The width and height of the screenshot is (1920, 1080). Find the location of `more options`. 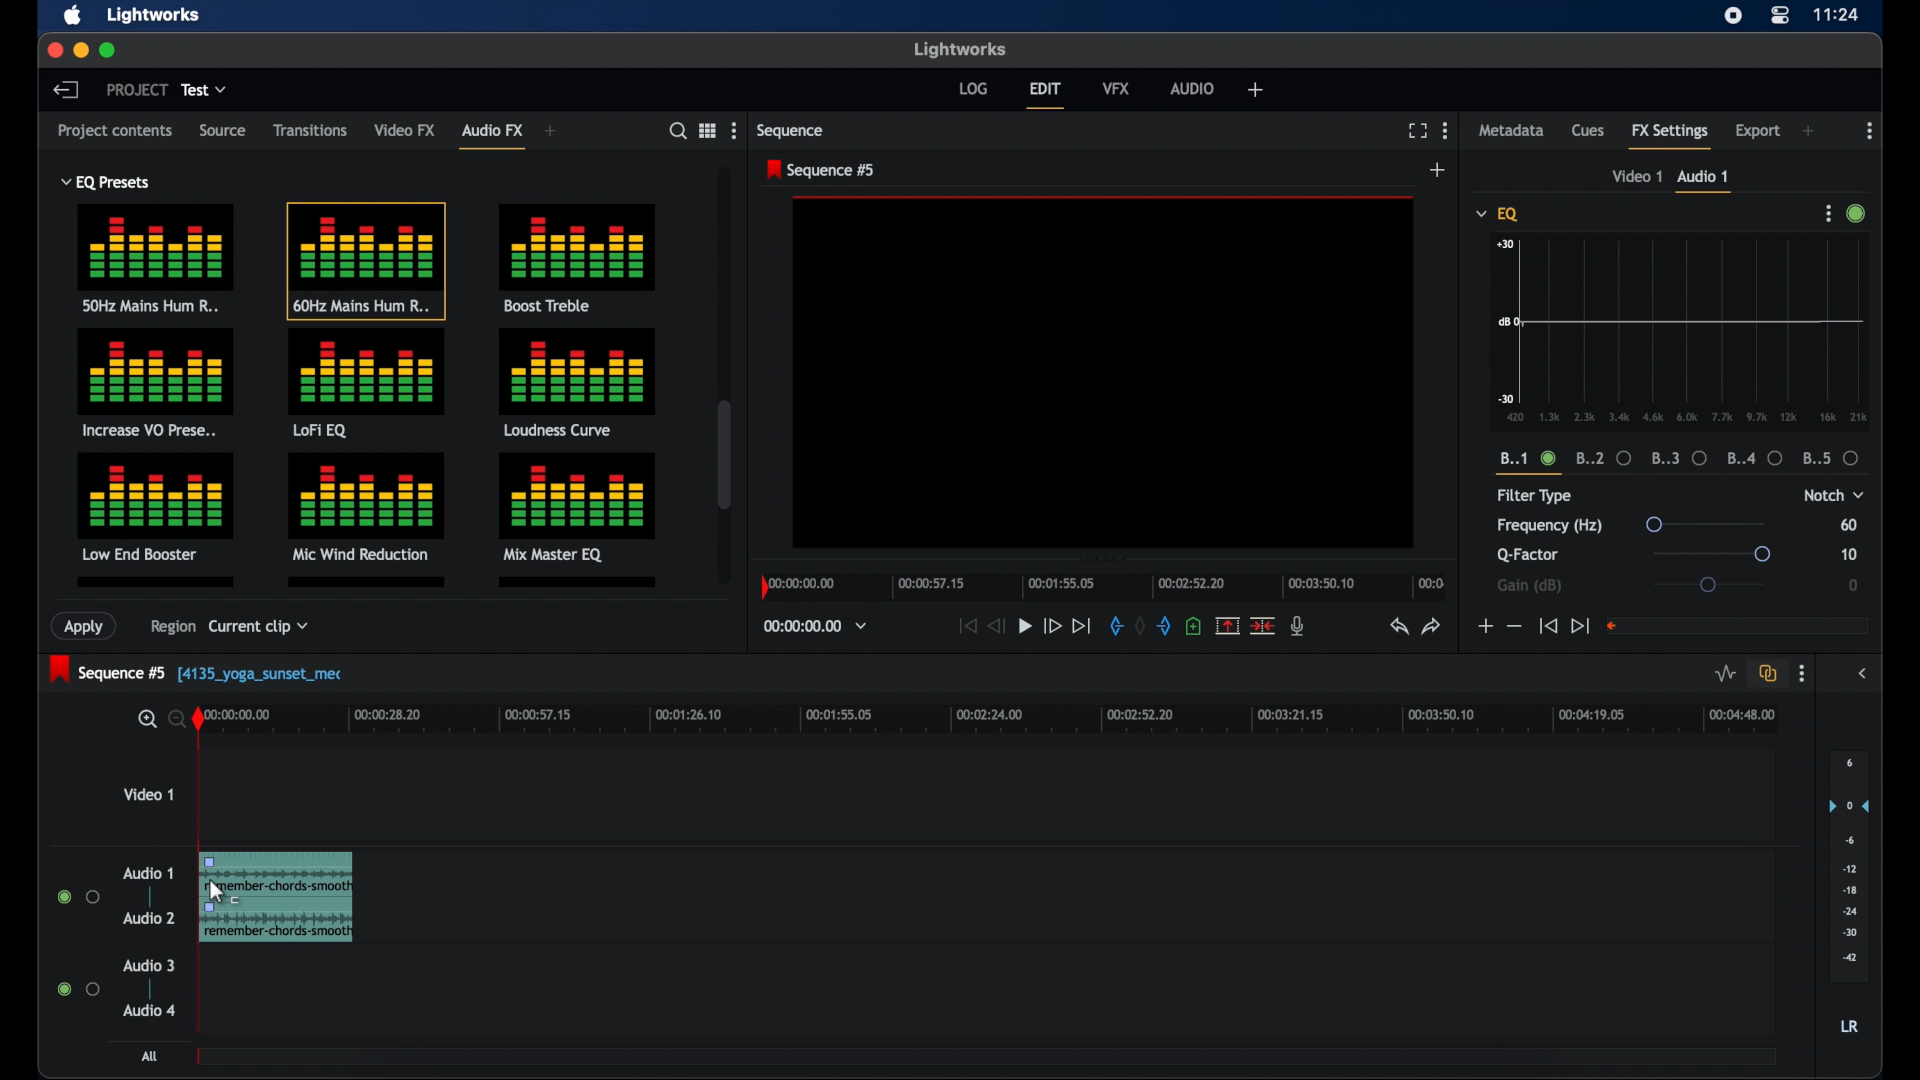

more options is located at coordinates (733, 130).